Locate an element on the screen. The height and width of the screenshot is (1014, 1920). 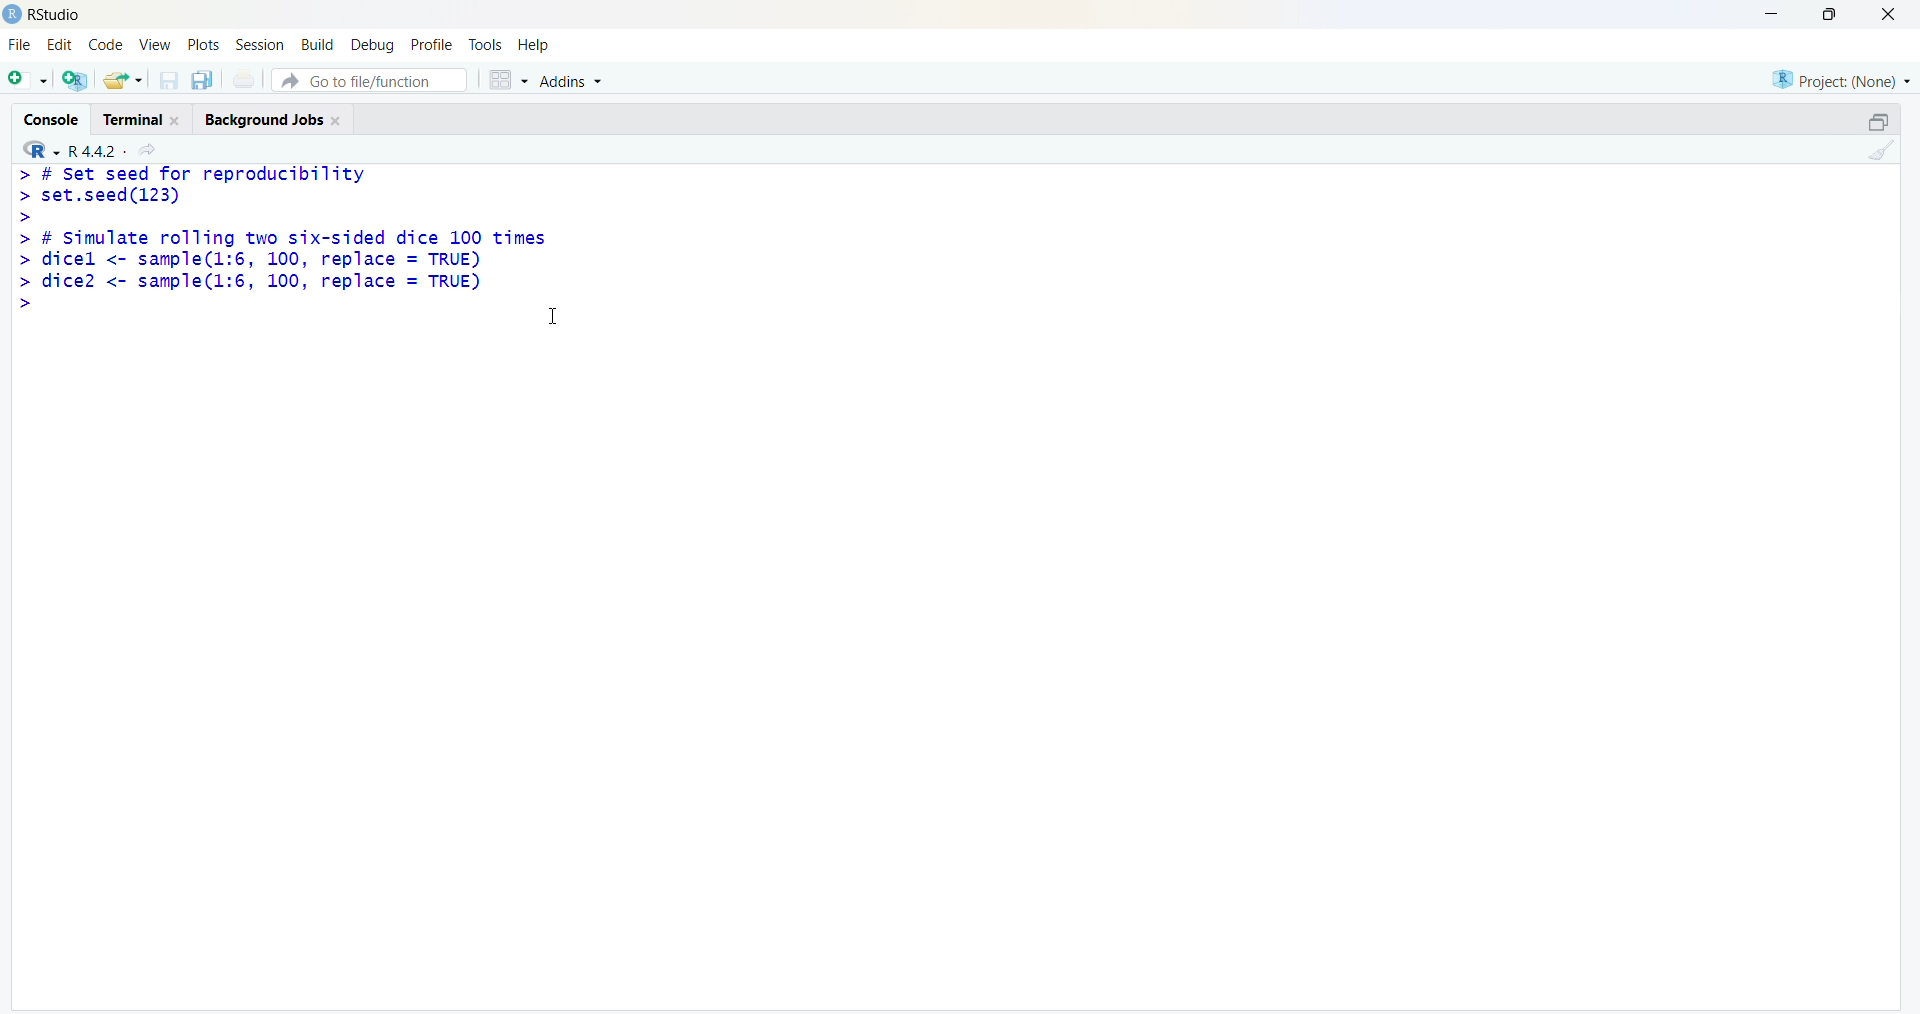
session is located at coordinates (260, 45).